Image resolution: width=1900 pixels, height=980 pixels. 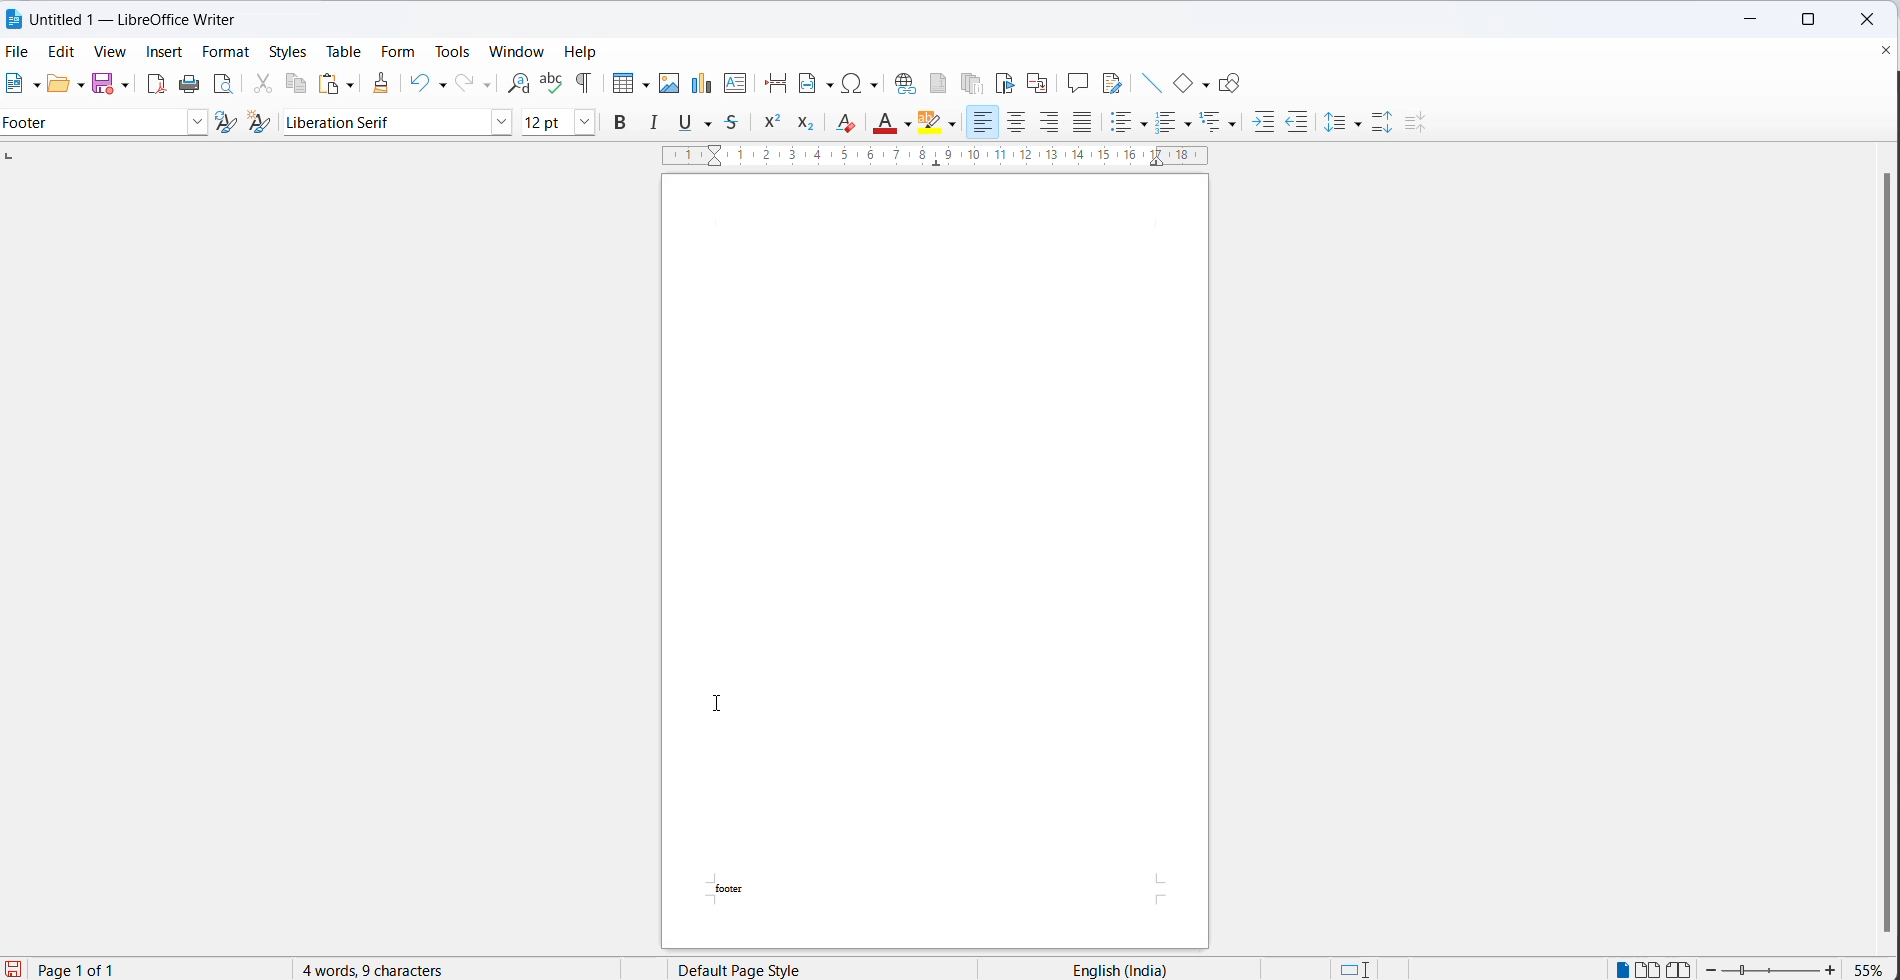 What do you see at coordinates (1189, 124) in the screenshot?
I see `toggle ordered list ` at bounding box center [1189, 124].